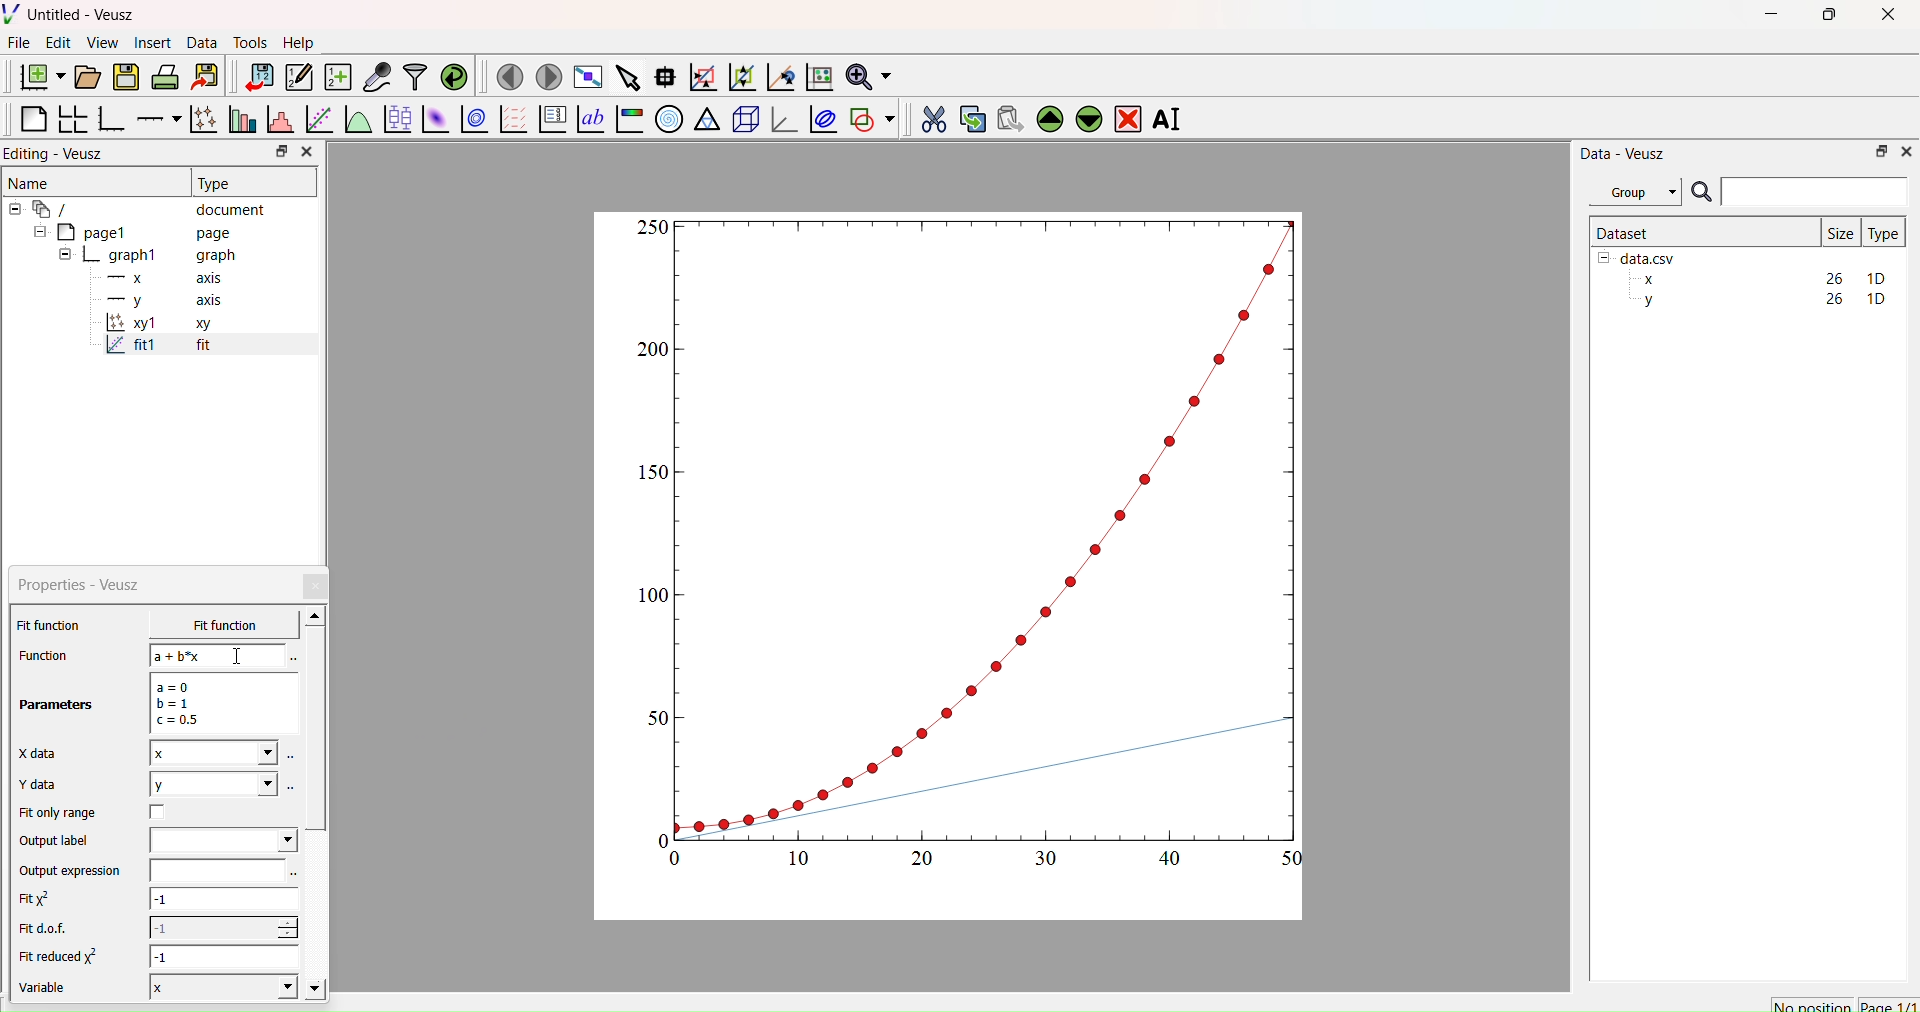 The height and width of the screenshot is (1012, 1920). I want to click on Capture remote data, so click(377, 77).